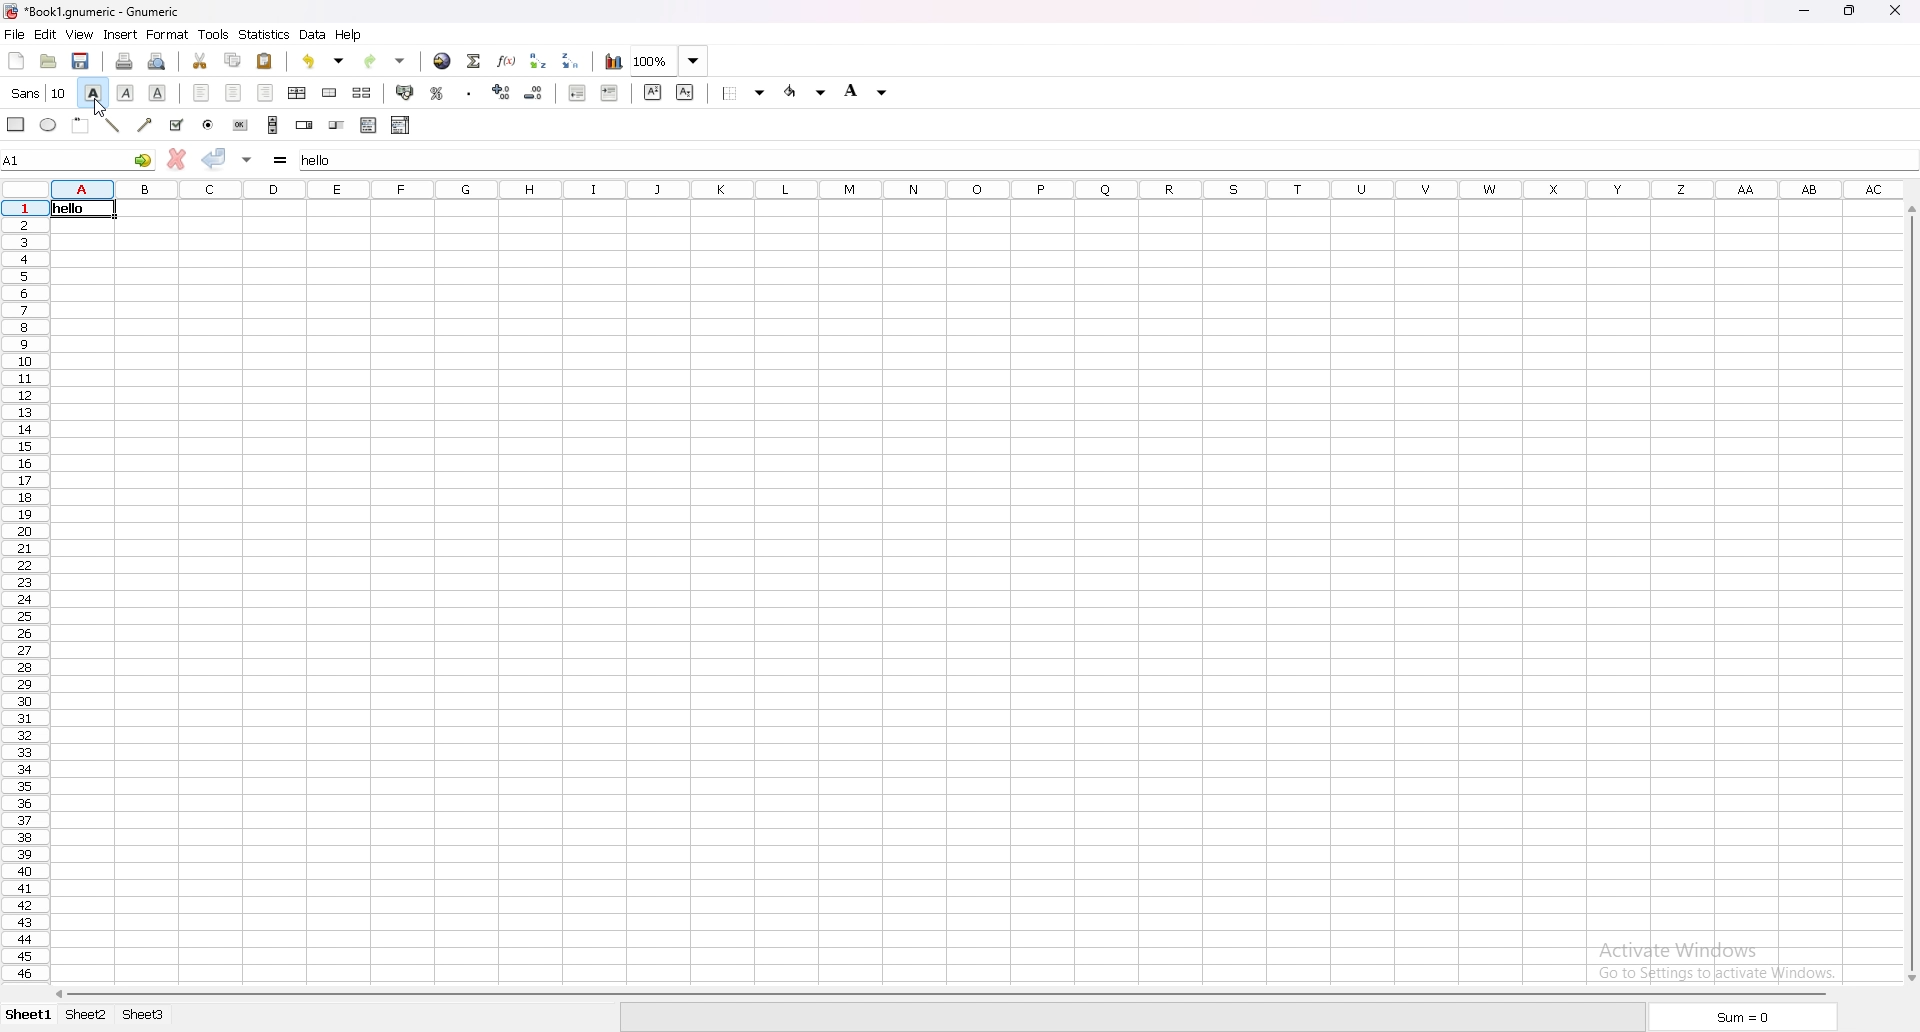 The image size is (1920, 1032). I want to click on accept change, so click(216, 158).